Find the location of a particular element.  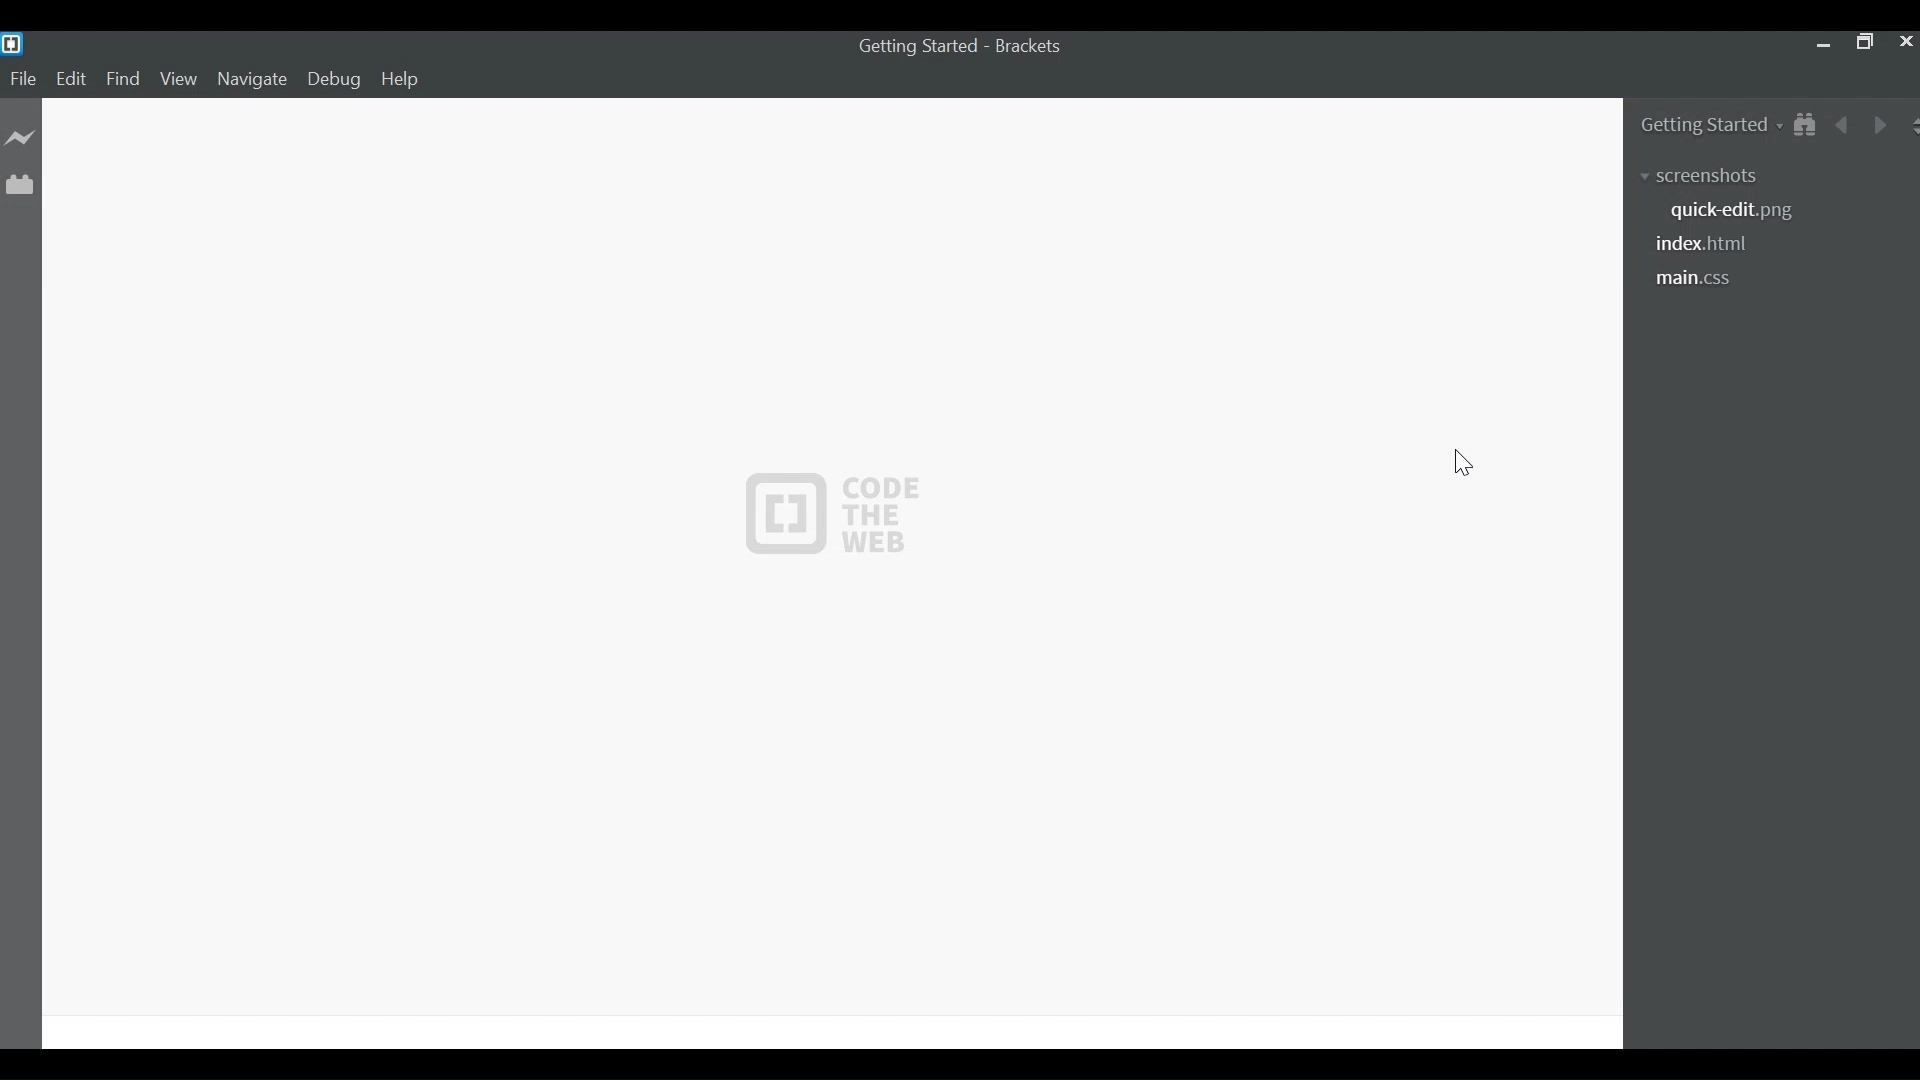

quick-edit.png is located at coordinates (1731, 213).